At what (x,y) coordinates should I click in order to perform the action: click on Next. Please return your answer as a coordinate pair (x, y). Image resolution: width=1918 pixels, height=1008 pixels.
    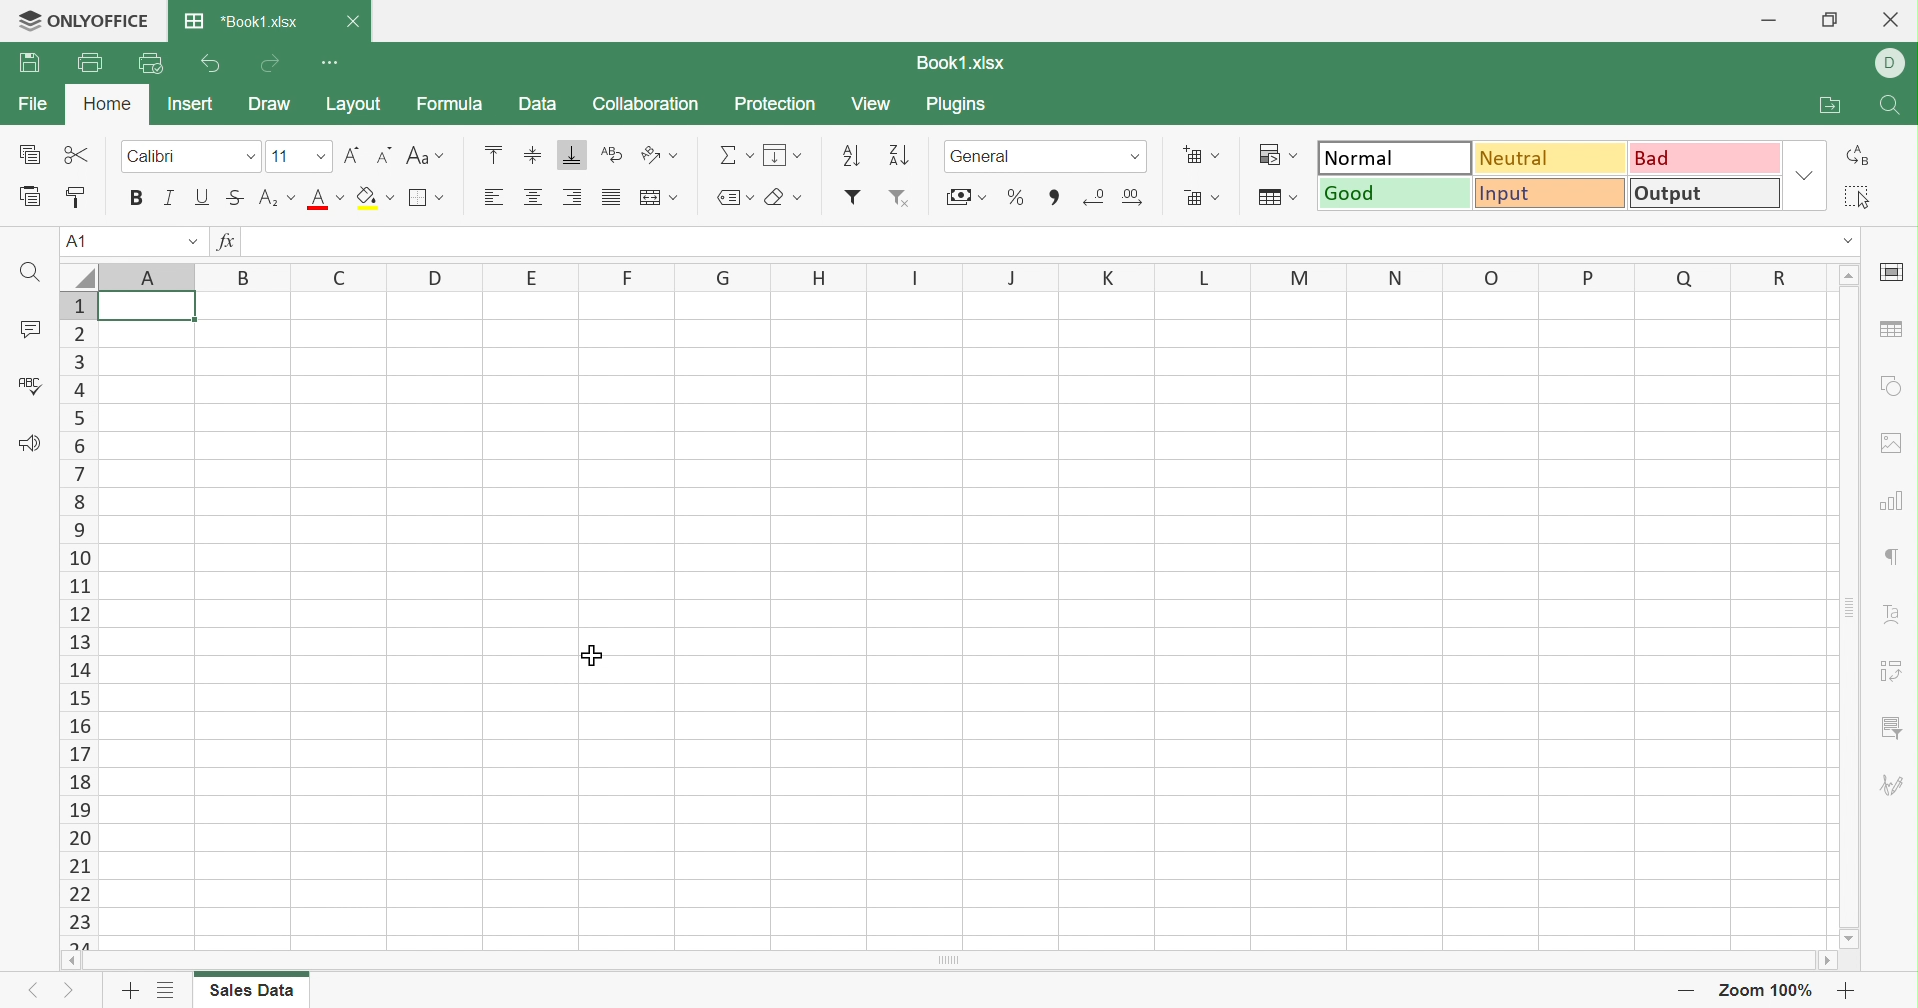
    Looking at the image, I should click on (68, 989).